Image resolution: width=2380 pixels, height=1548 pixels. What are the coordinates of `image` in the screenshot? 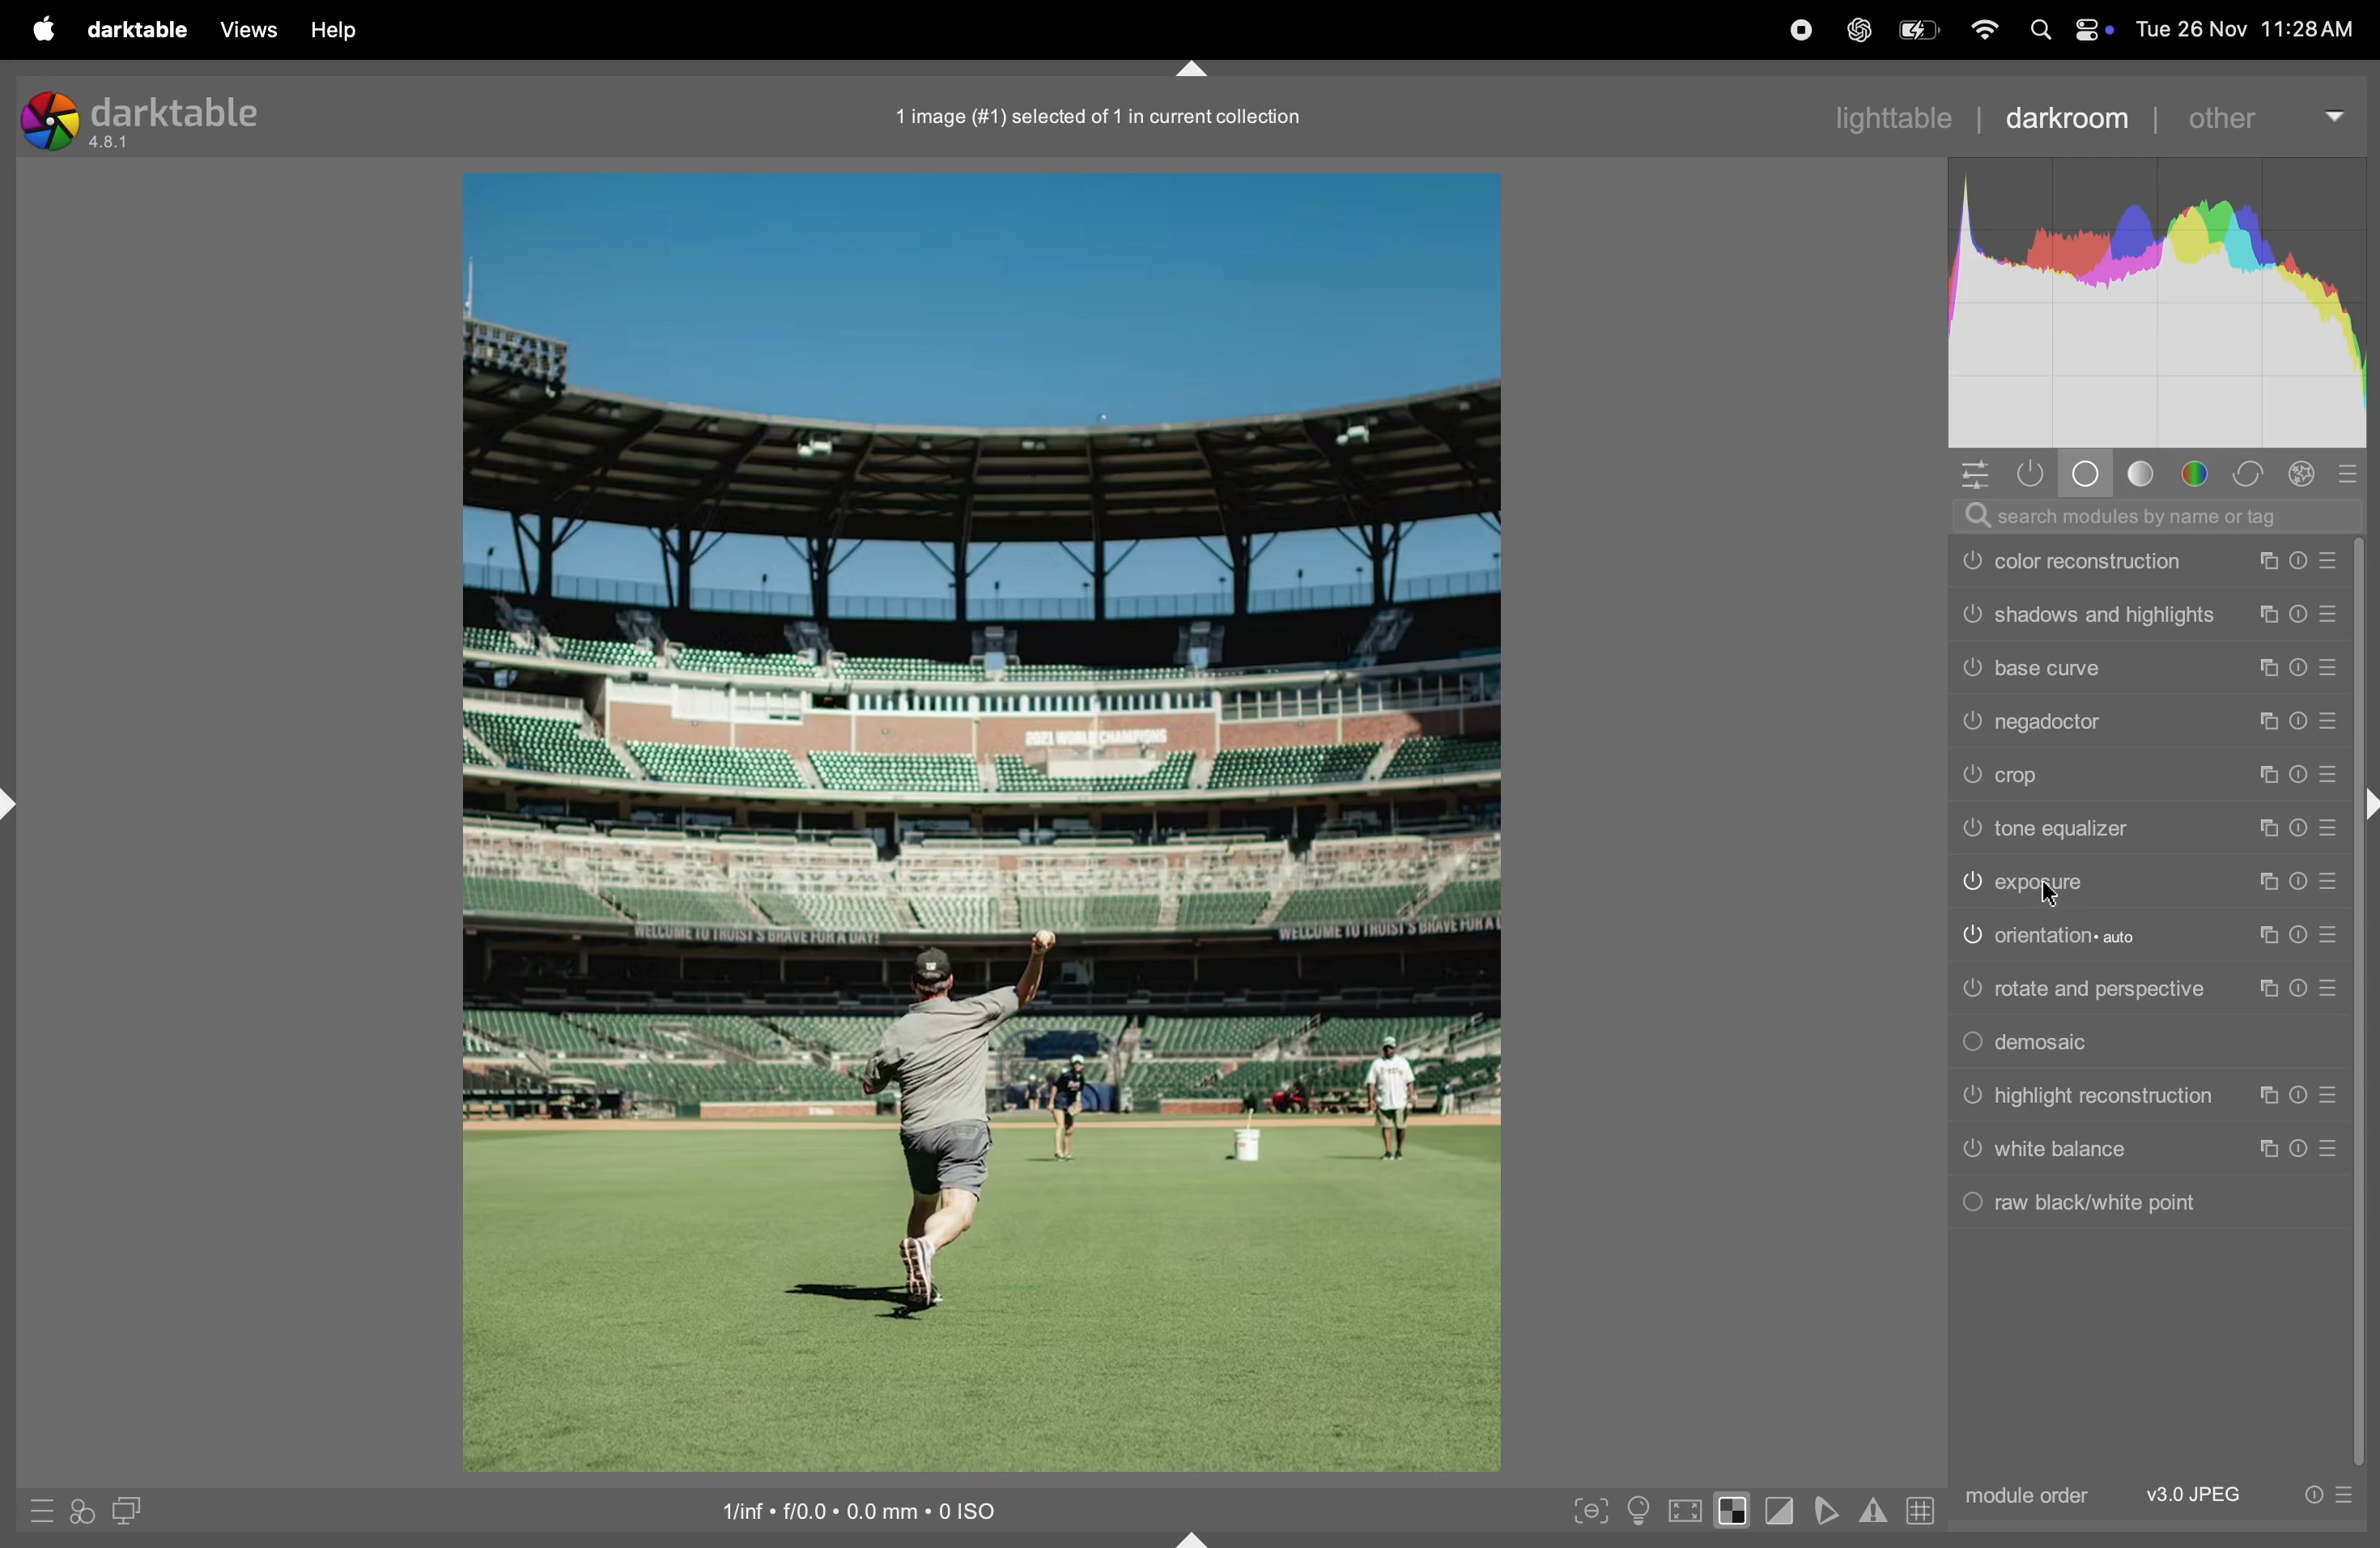 It's located at (979, 823).